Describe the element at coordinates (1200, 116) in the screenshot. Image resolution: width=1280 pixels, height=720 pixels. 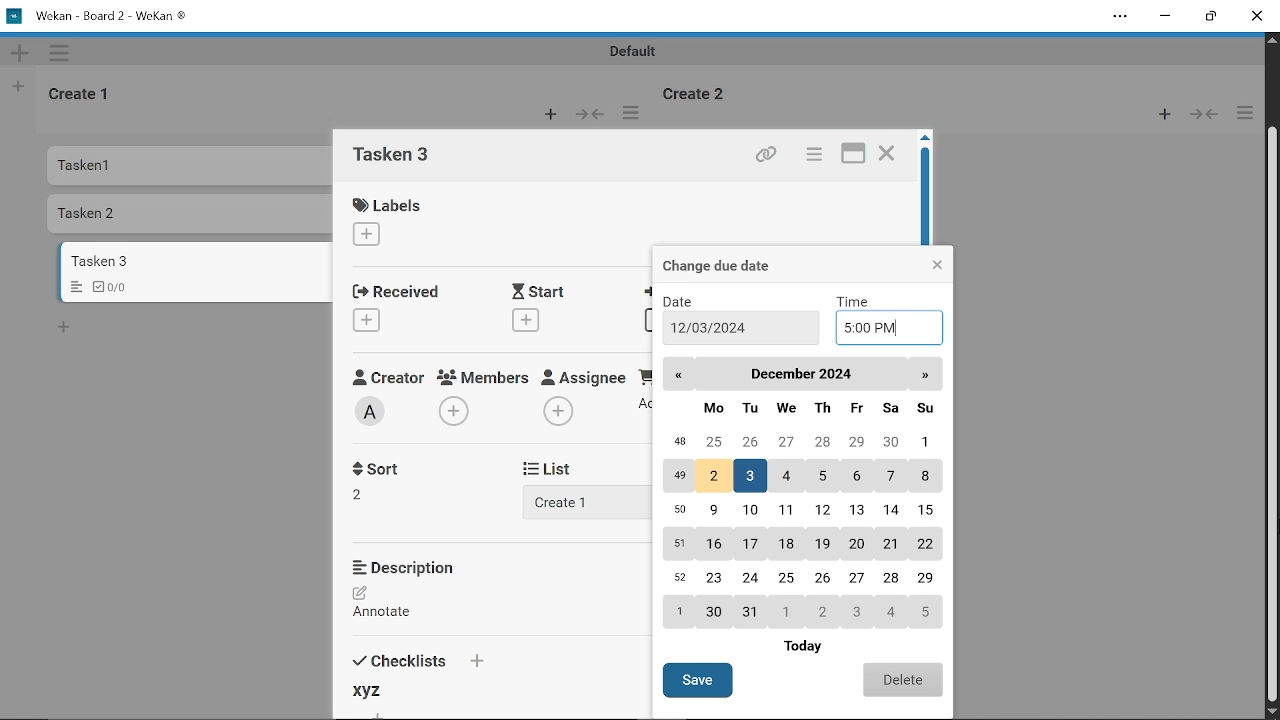
I see `Forward/Back` at that location.